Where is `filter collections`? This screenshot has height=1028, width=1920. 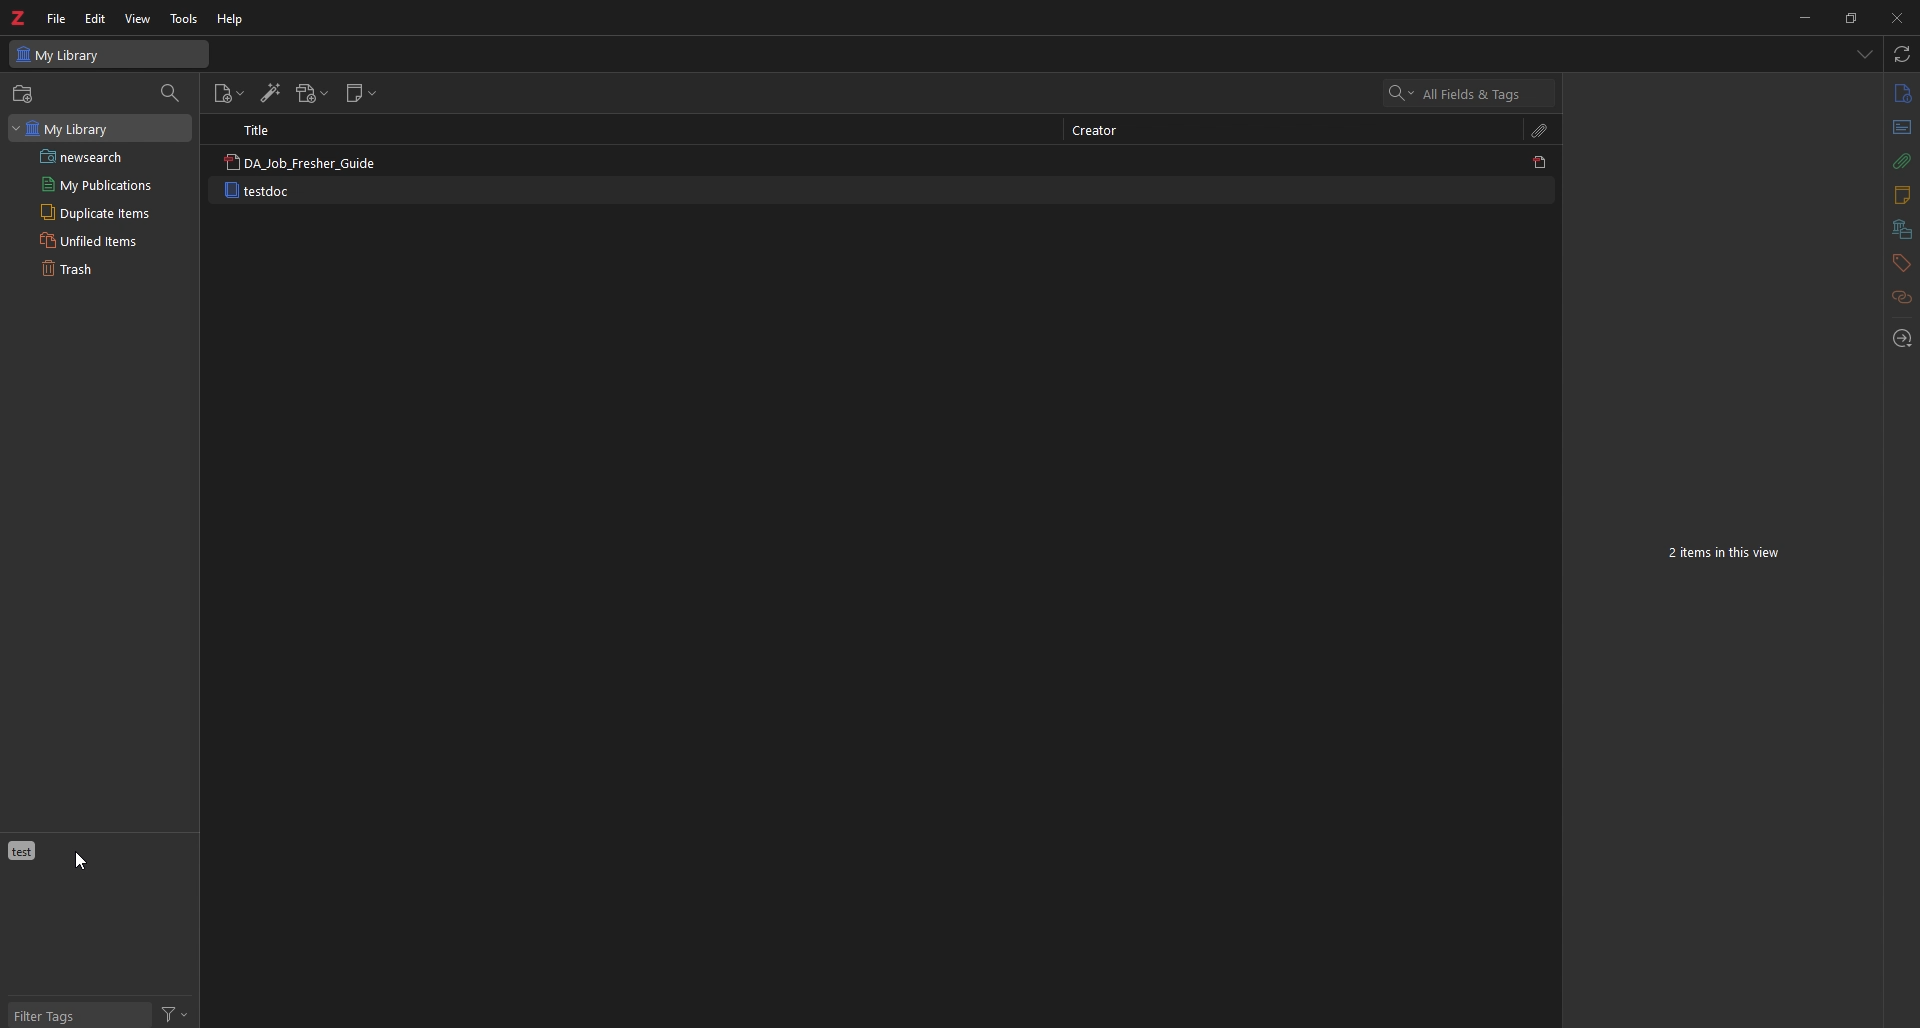
filter collections is located at coordinates (170, 95).